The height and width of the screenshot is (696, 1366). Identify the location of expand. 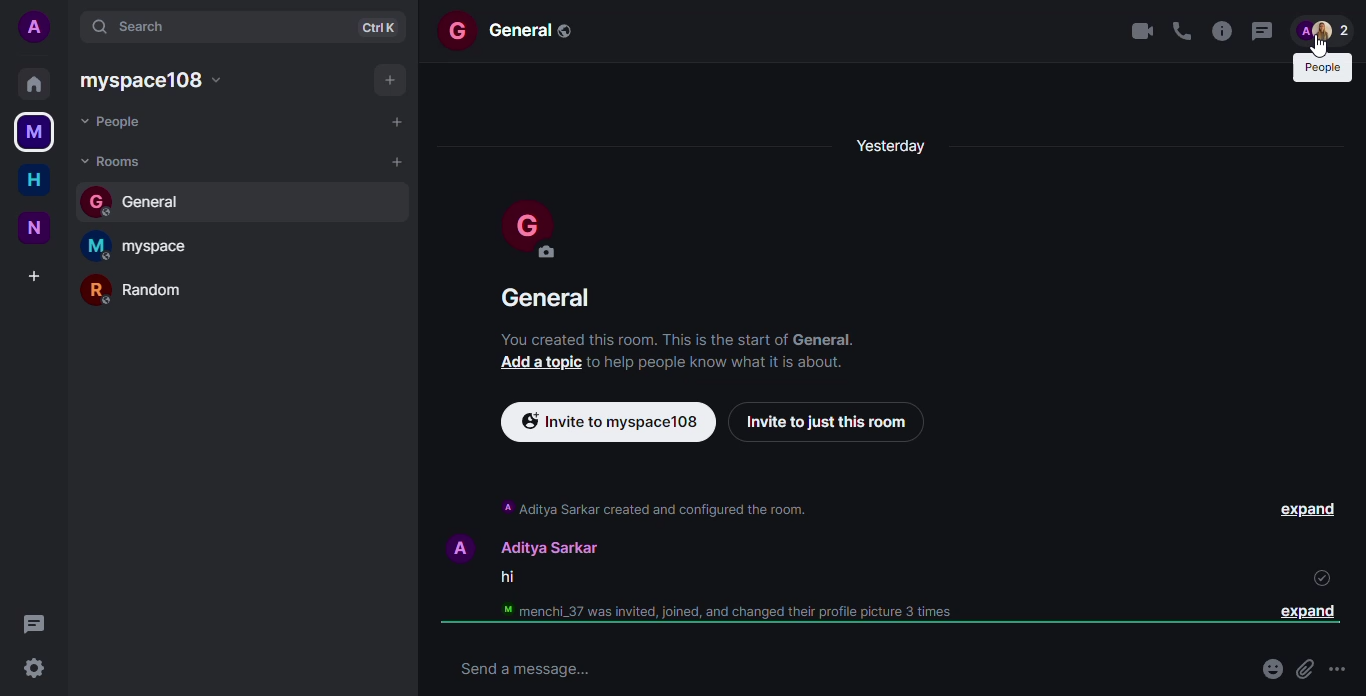
(1303, 615).